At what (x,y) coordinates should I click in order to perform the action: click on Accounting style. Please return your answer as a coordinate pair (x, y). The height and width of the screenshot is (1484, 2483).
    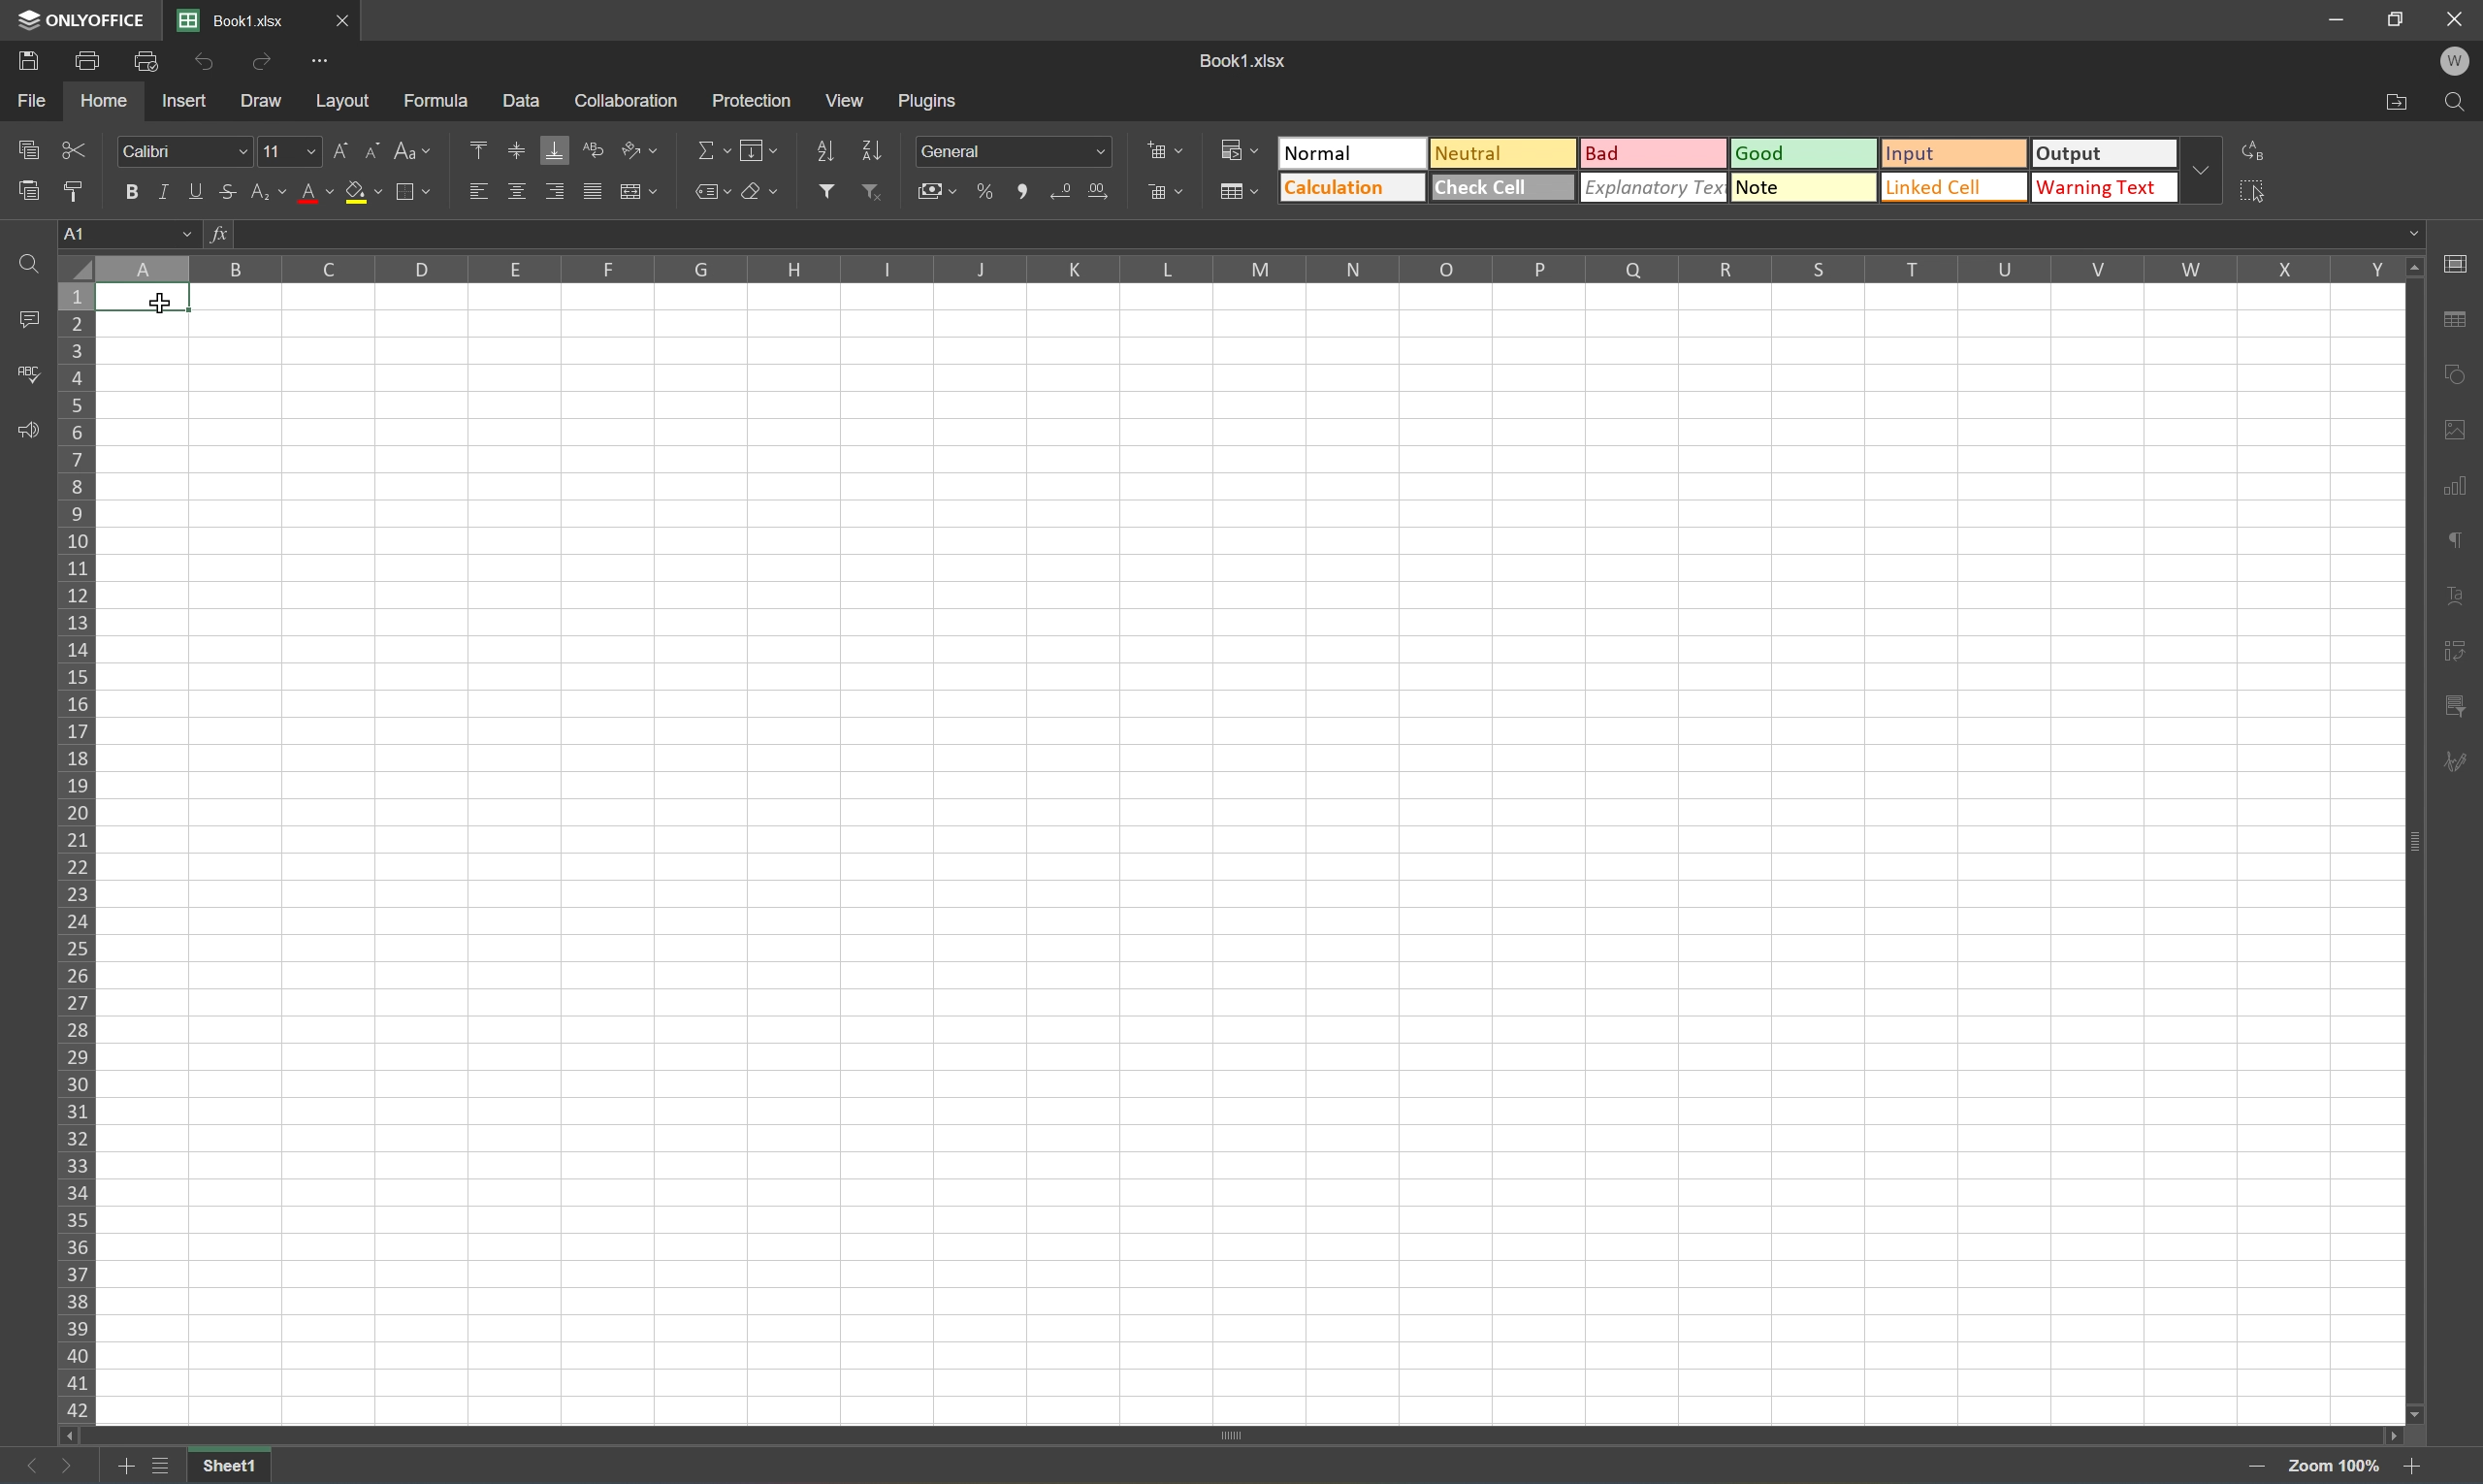
    Looking at the image, I should click on (941, 190).